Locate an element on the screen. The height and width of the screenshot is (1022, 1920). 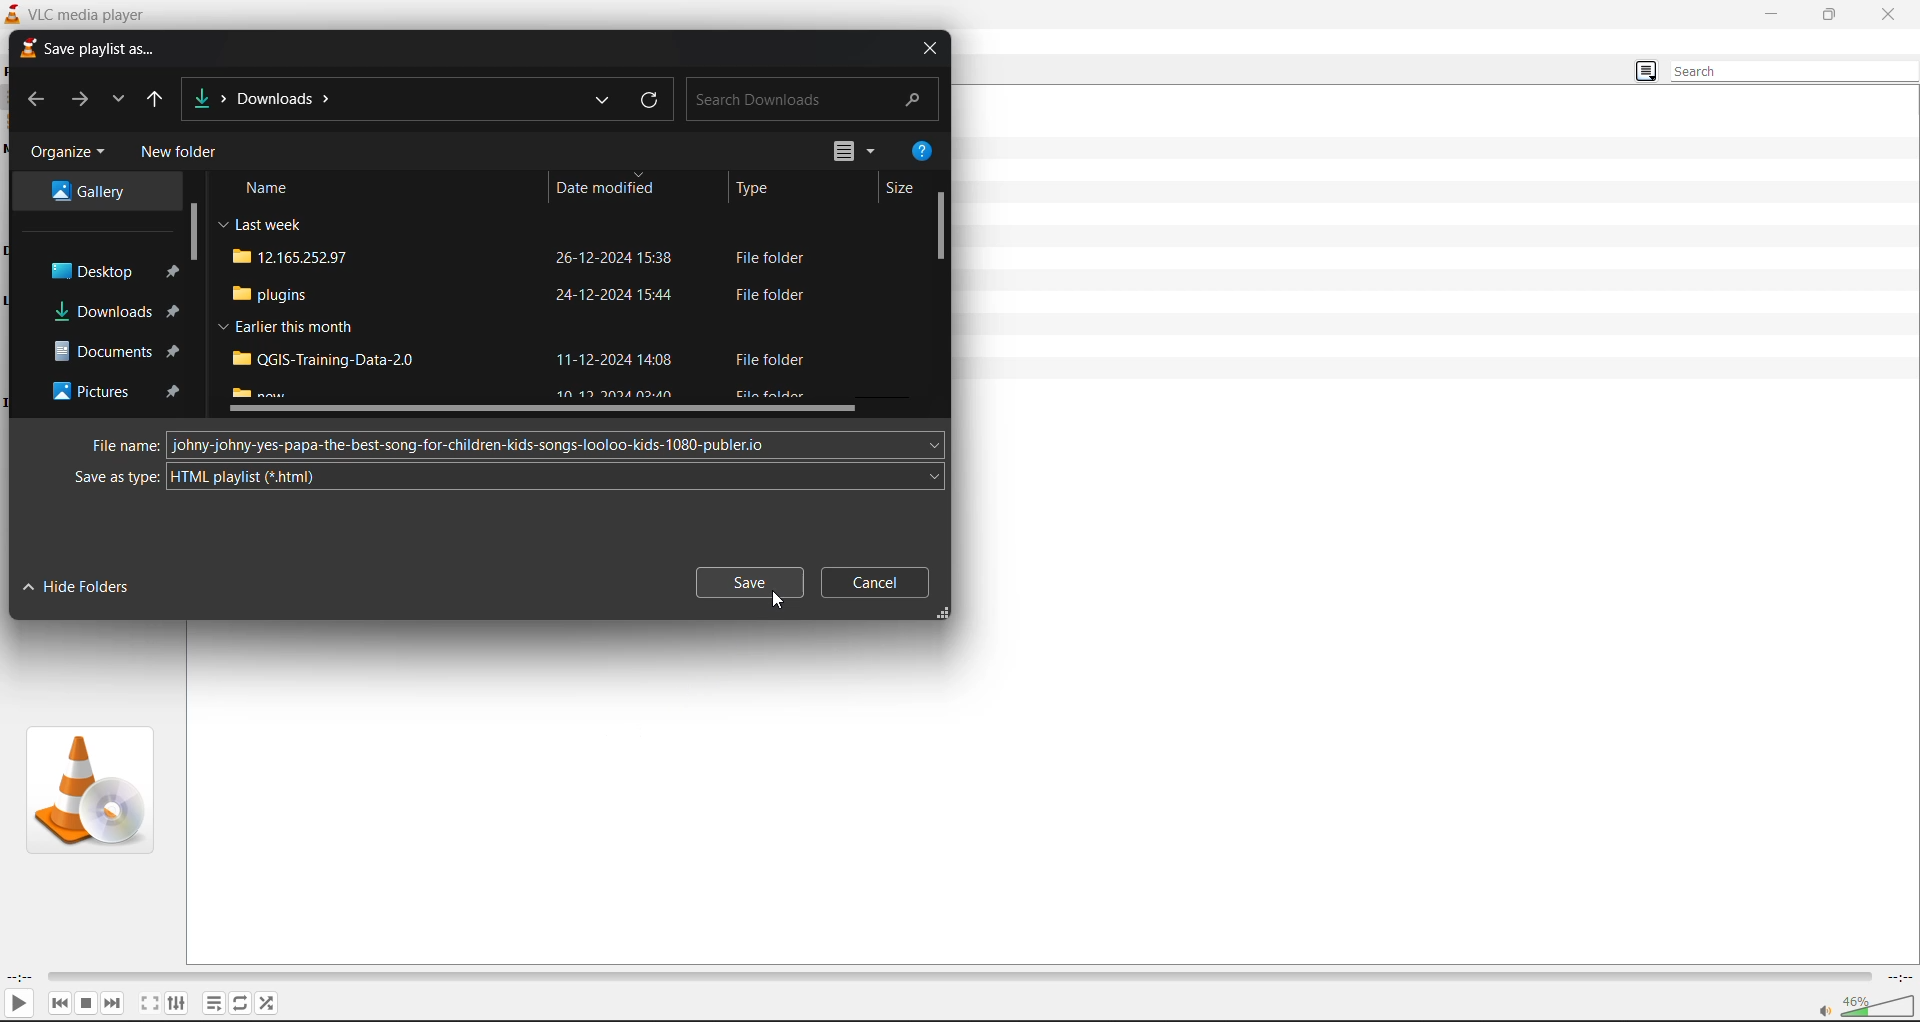
size is located at coordinates (901, 190).